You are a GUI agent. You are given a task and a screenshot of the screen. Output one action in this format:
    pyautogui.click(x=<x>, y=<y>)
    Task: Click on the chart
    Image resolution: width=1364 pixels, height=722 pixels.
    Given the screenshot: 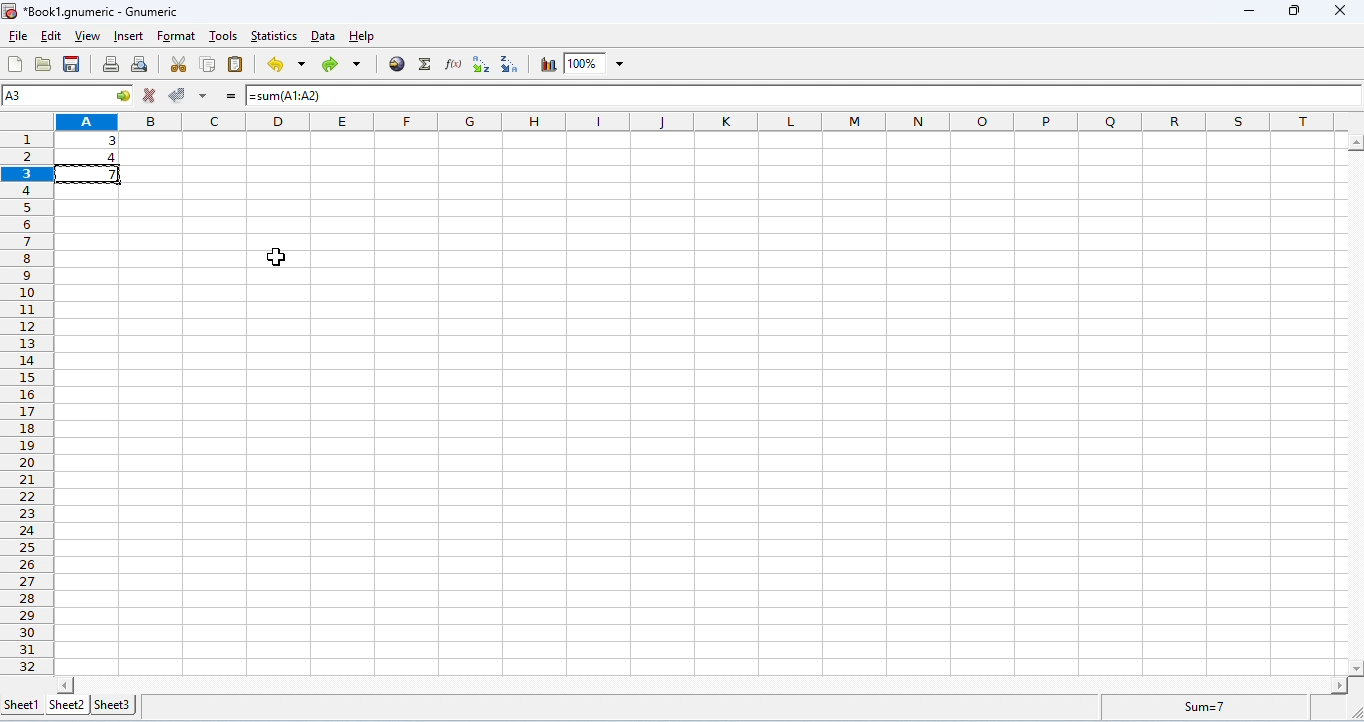 What is the action you would take?
    pyautogui.click(x=546, y=64)
    